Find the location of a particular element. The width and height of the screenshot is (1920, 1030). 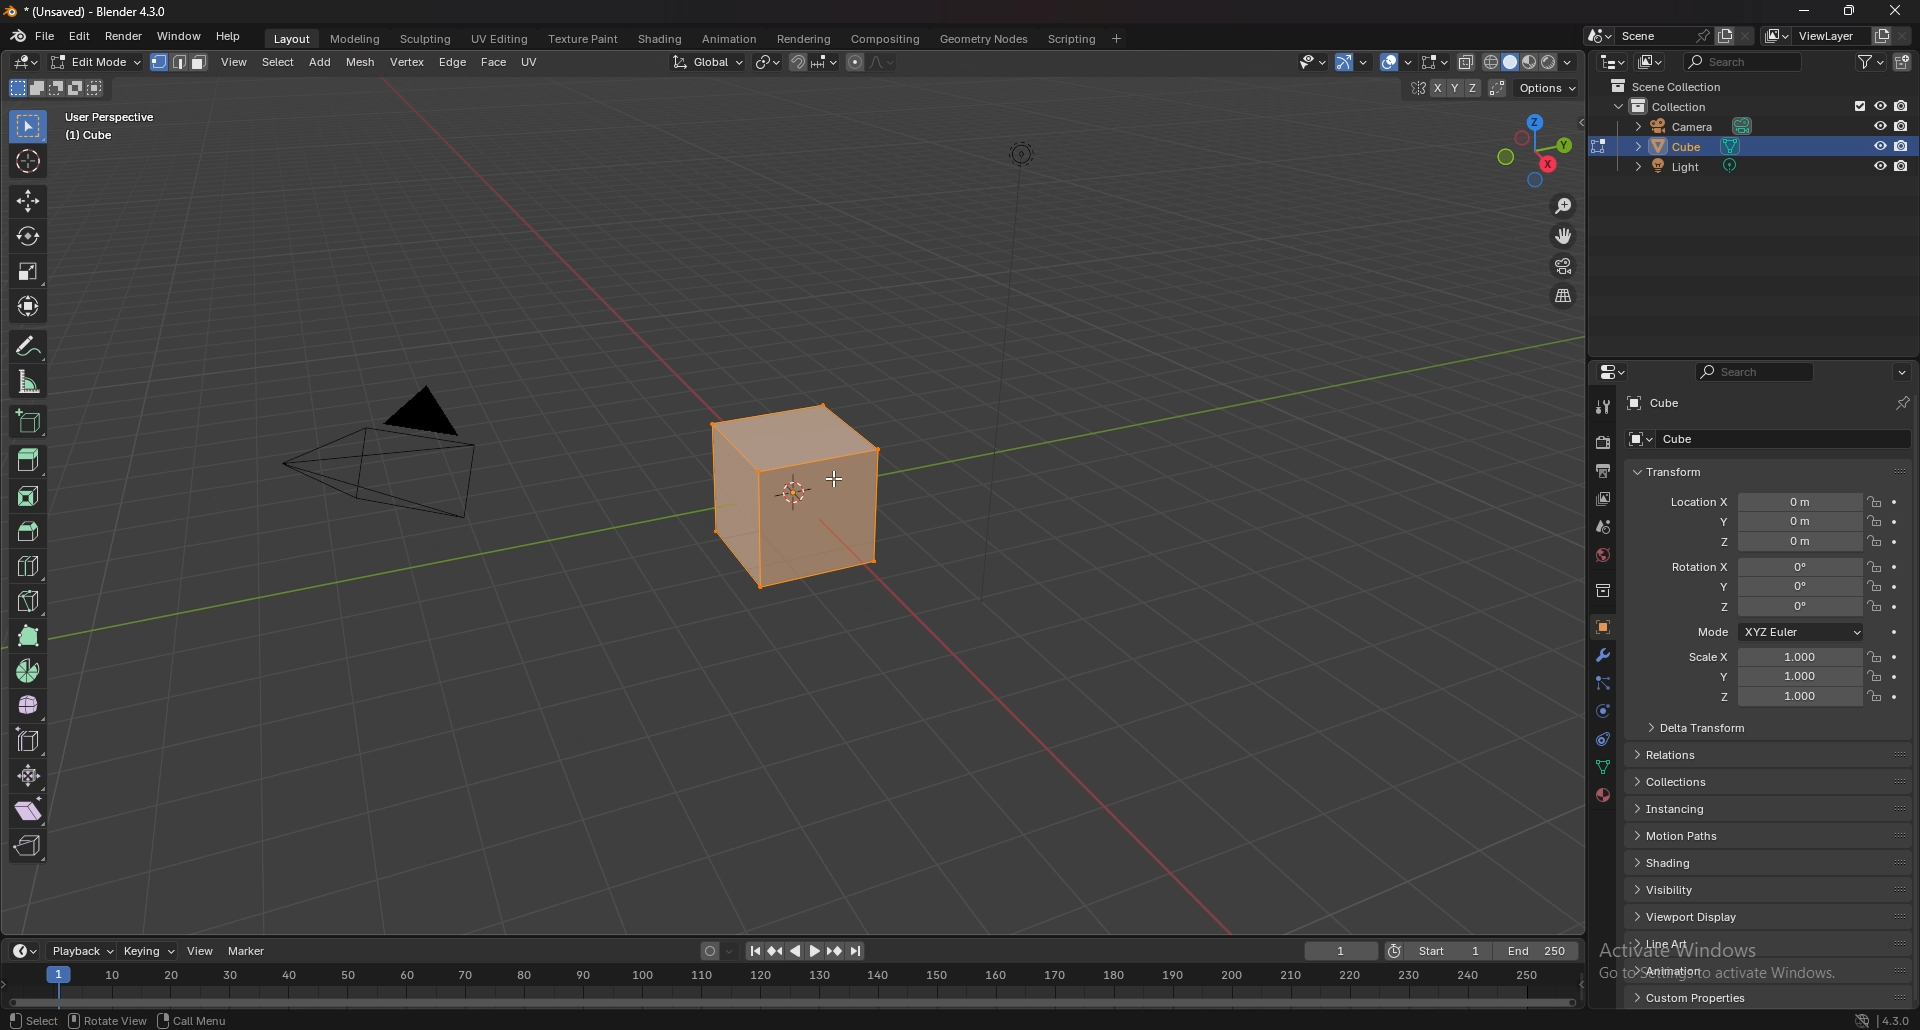

options is located at coordinates (1901, 371).